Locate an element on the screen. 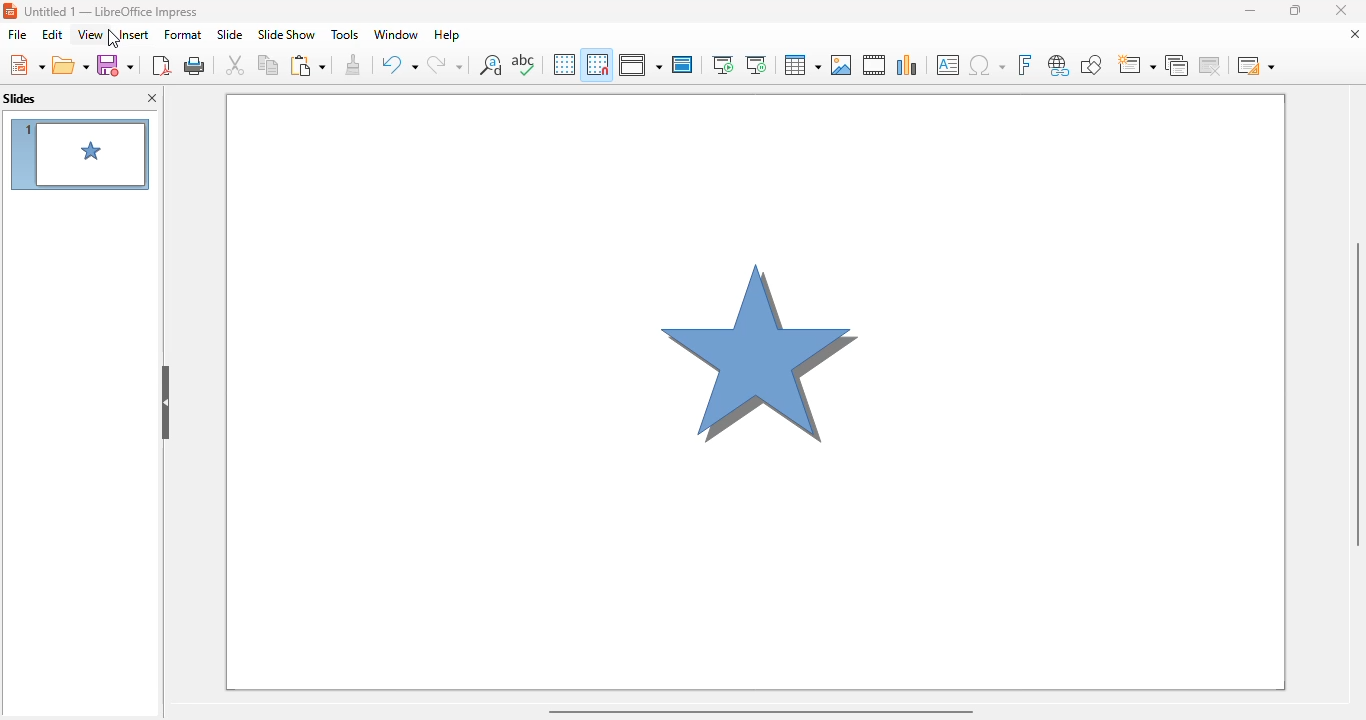 This screenshot has width=1366, height=720. maximize is located at coordinates (1294, 10).